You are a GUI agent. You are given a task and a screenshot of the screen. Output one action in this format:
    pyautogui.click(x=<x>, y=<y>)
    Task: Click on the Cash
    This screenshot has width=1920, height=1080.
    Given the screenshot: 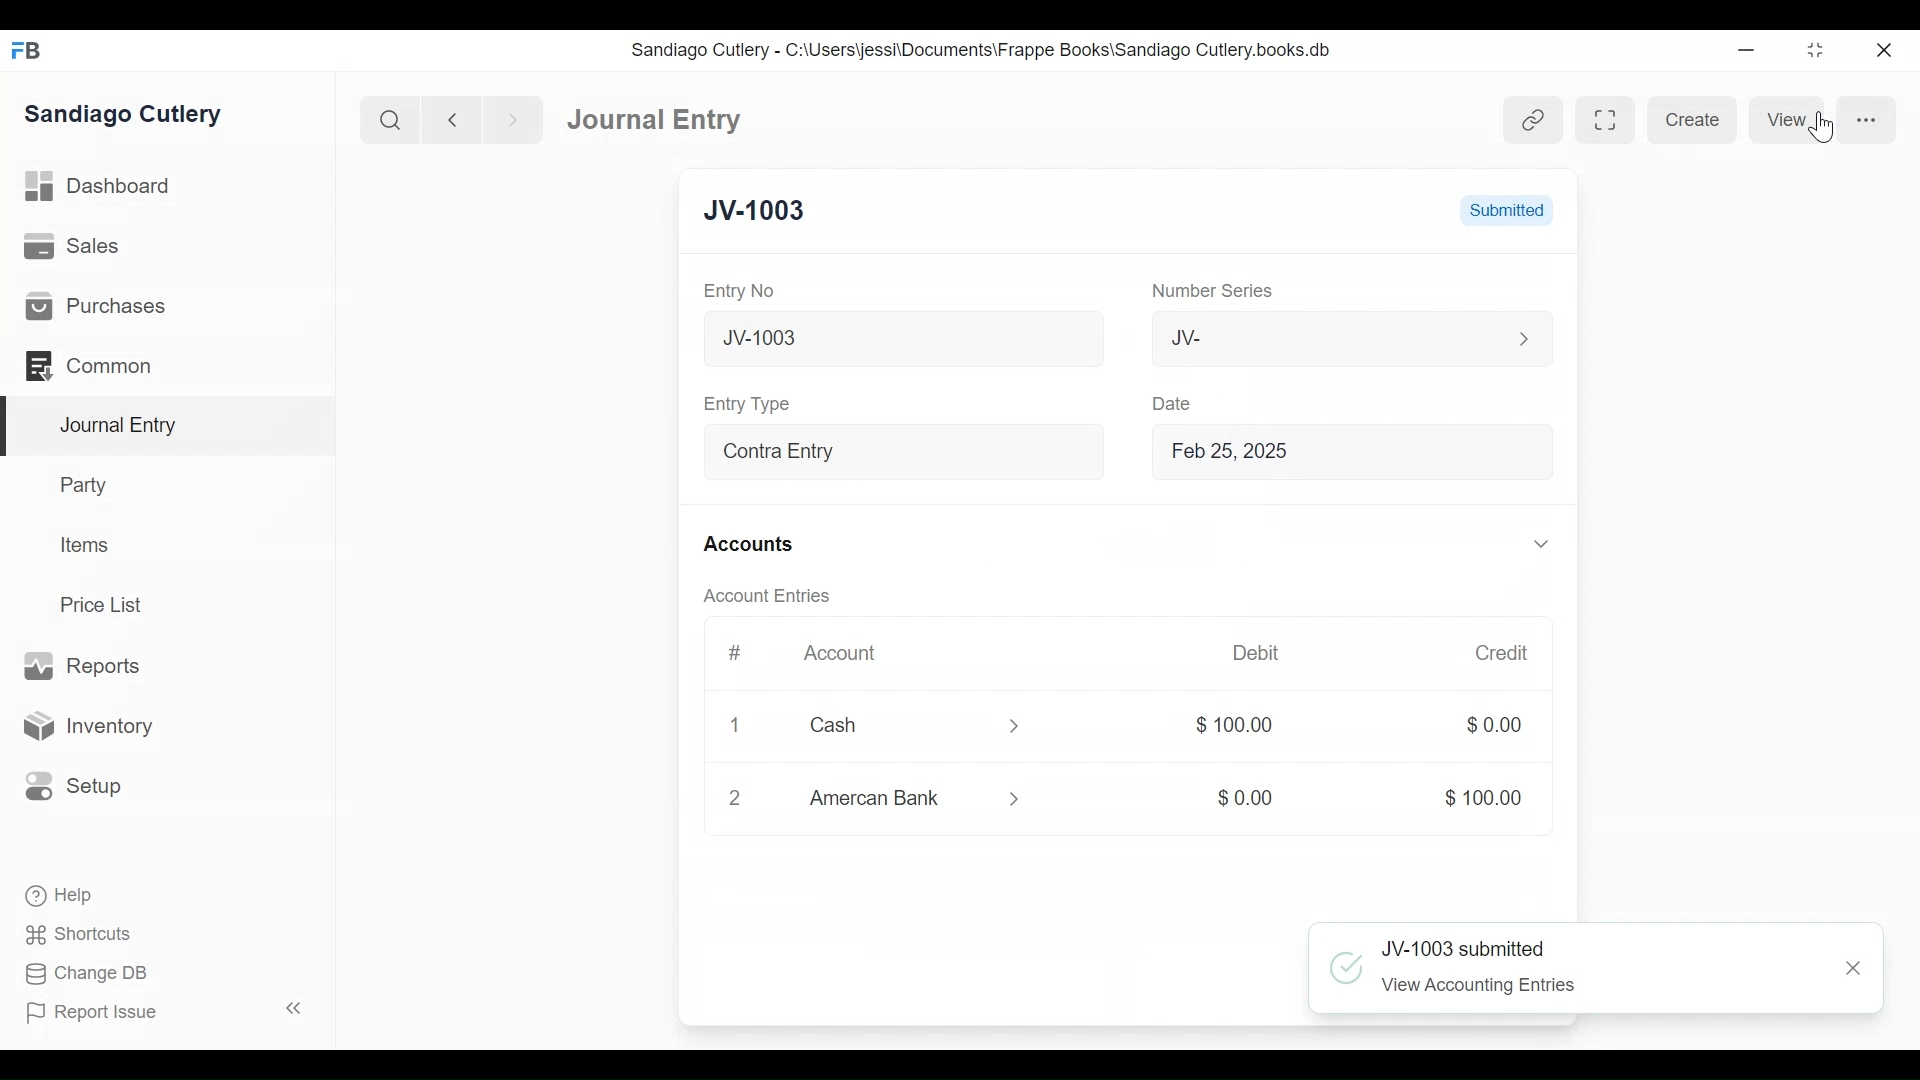 What is the action you would take?
    pyautogui.click(x=880, y=727)
    